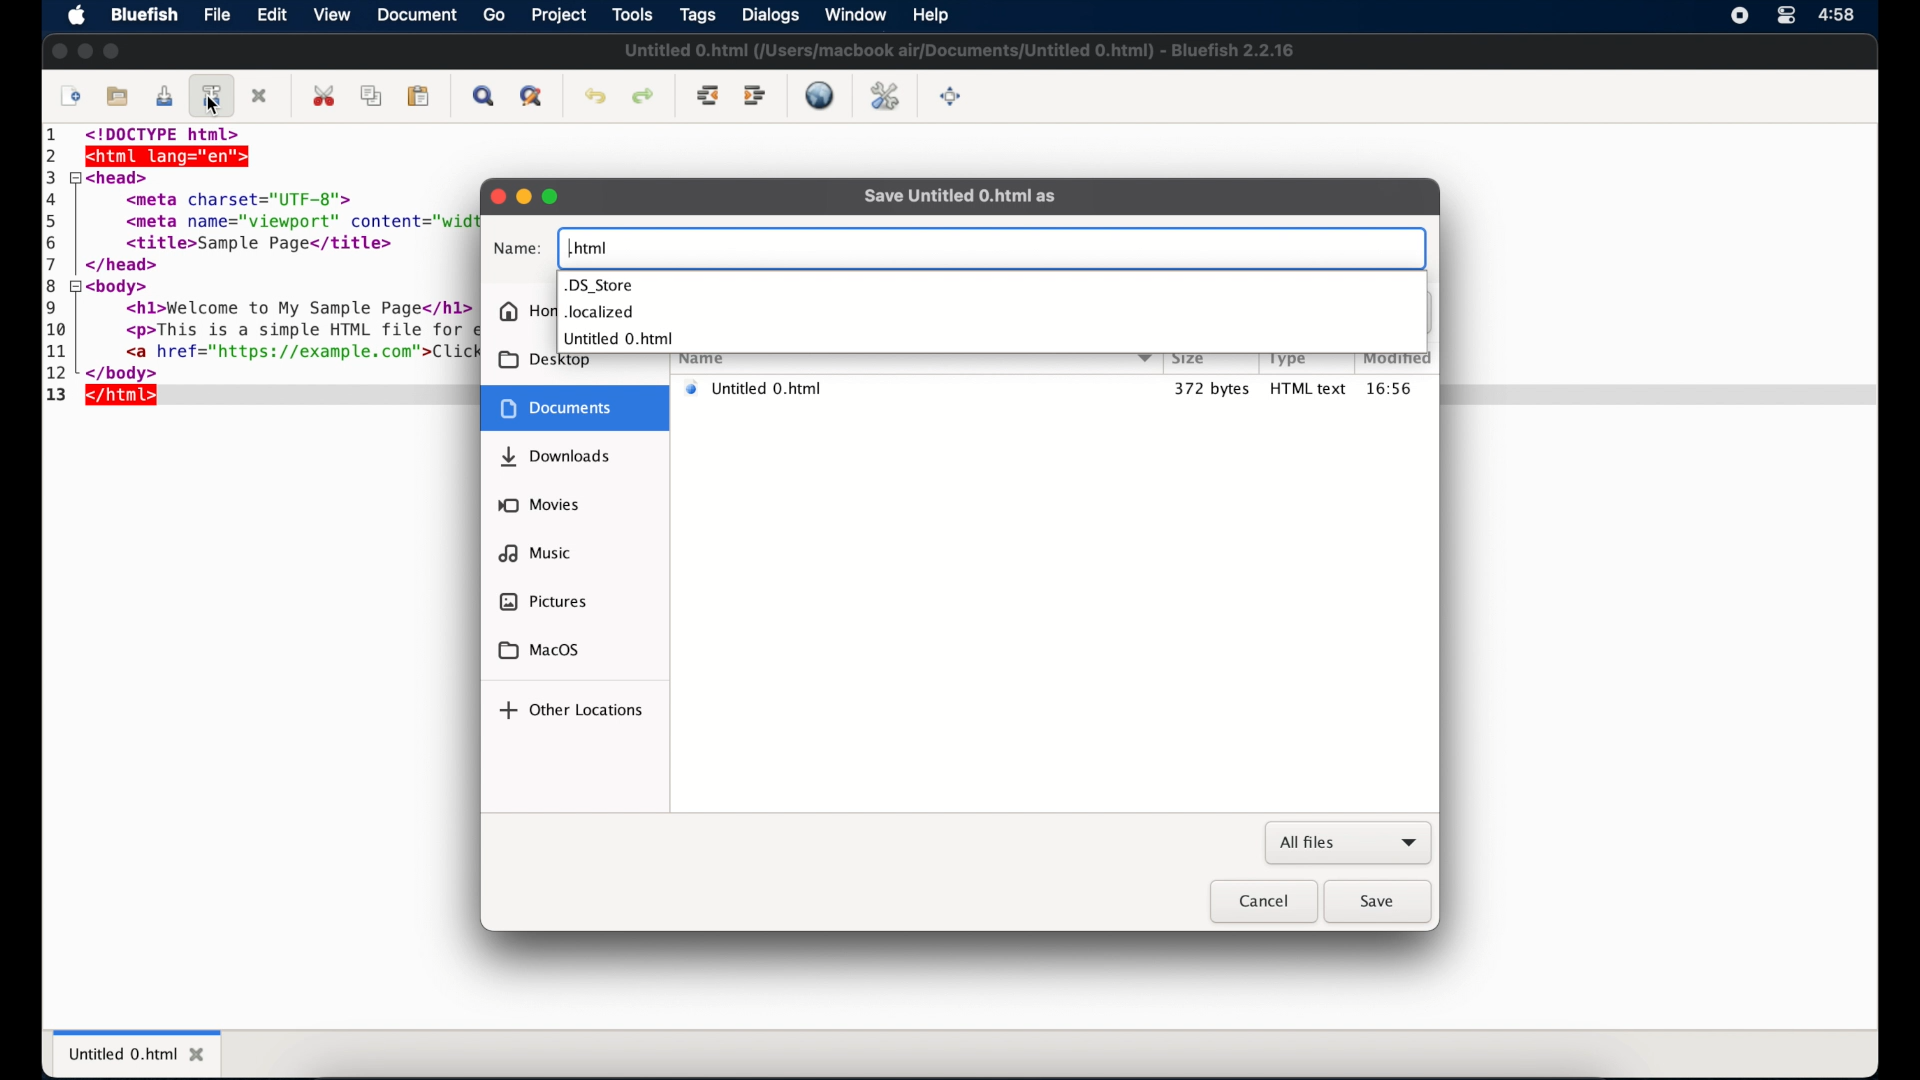  What do you see at coordinates (643, 96) in the screenshot?
I see `redo` at bounding box center [643, 96].